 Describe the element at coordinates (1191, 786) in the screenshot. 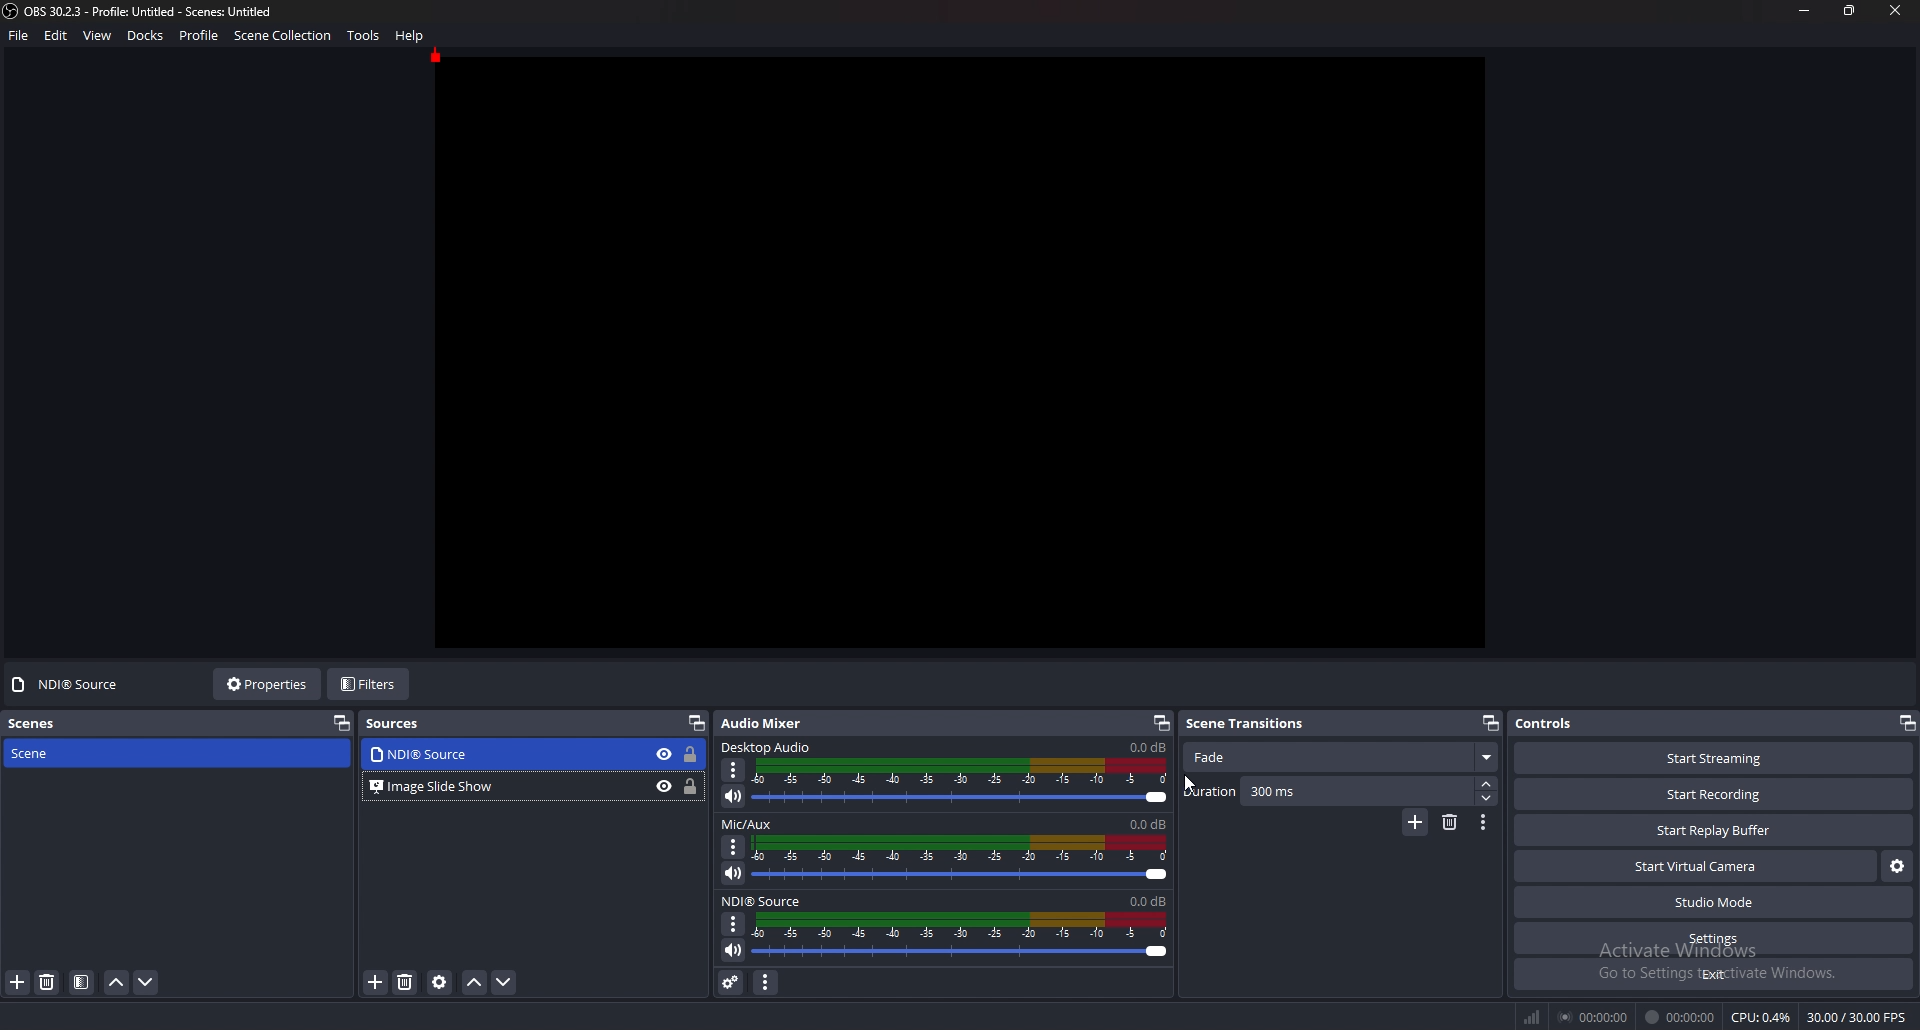

I see `cursor` at that location.